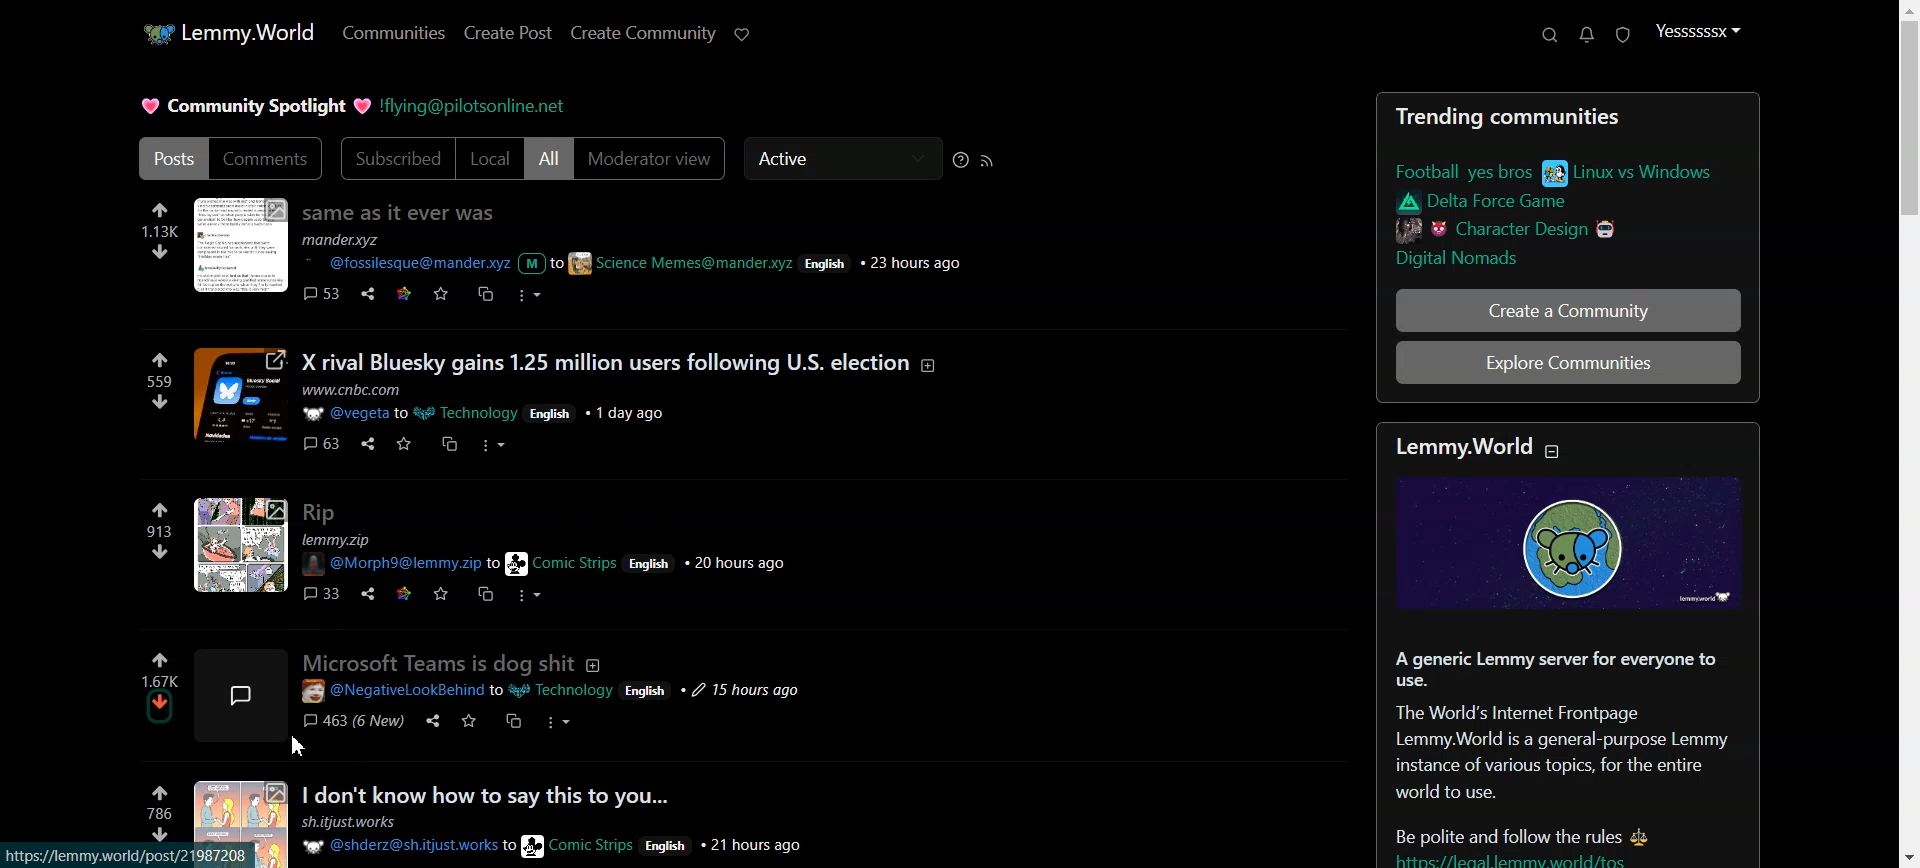 This screenshot has height=868, width=1920. What do you see at coordinates (464, 721) in the screenshot?
I see `Save` at bounding box center [464, 721].